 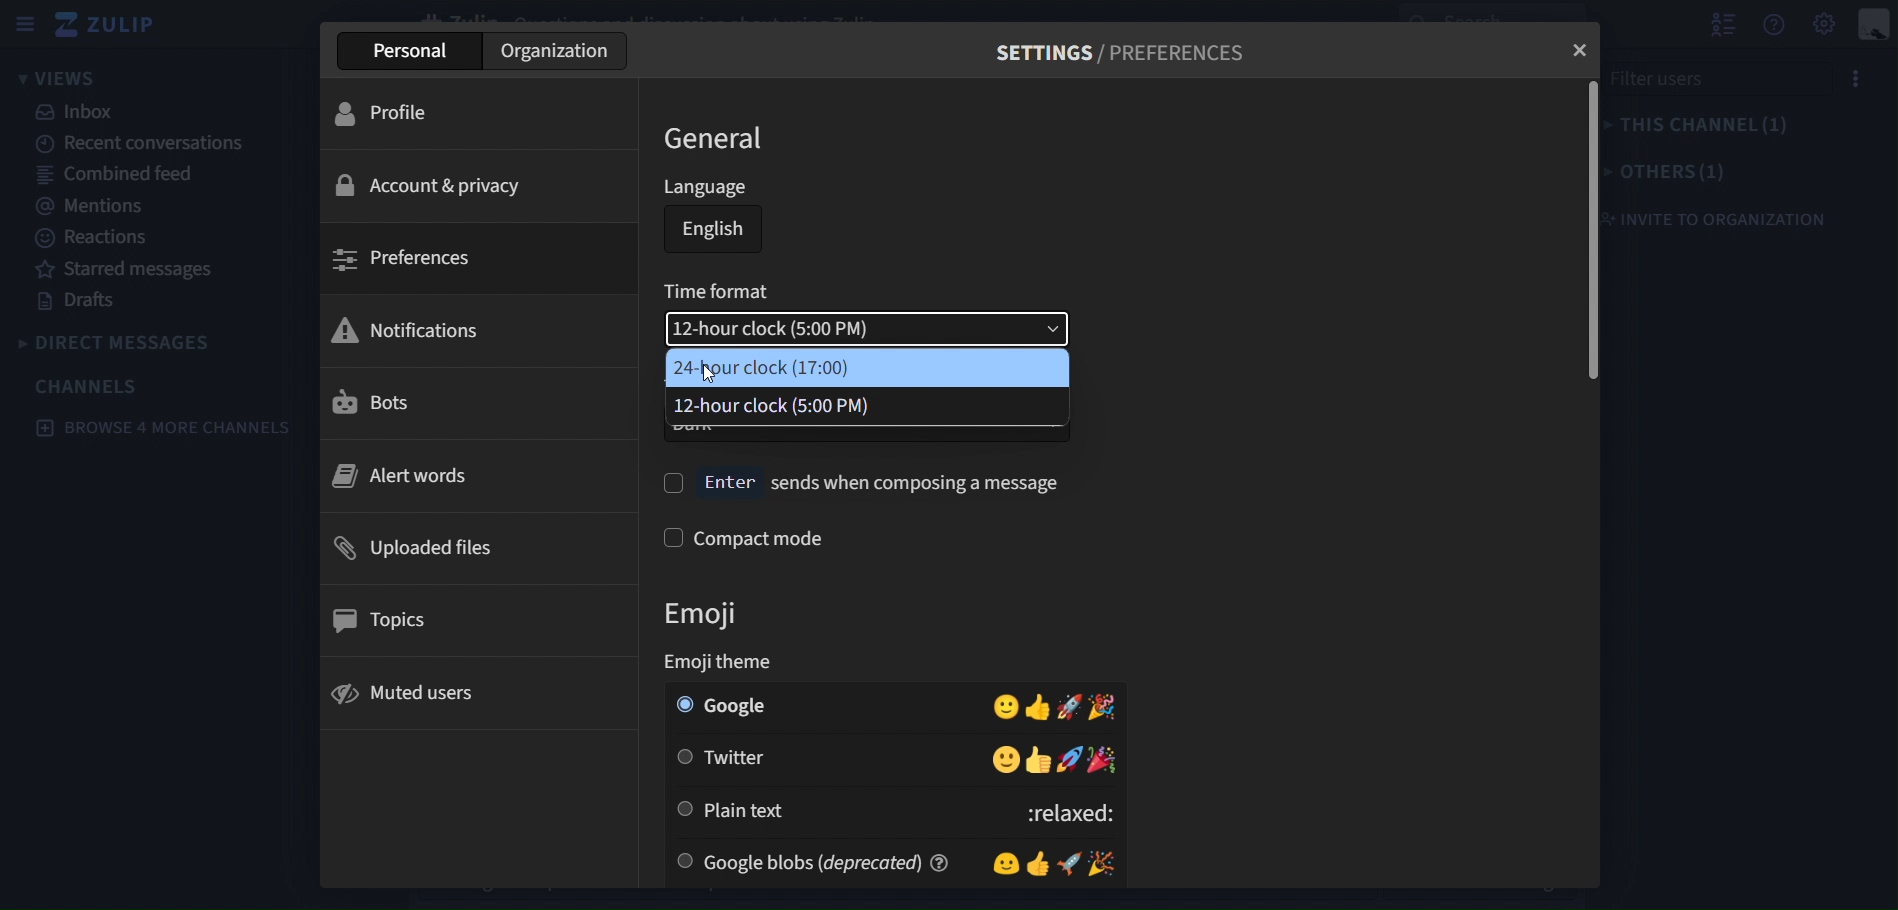 What do you see at coordinates (709, 229) in the screenshot?
I see `english` at bounding box center [709, 229].